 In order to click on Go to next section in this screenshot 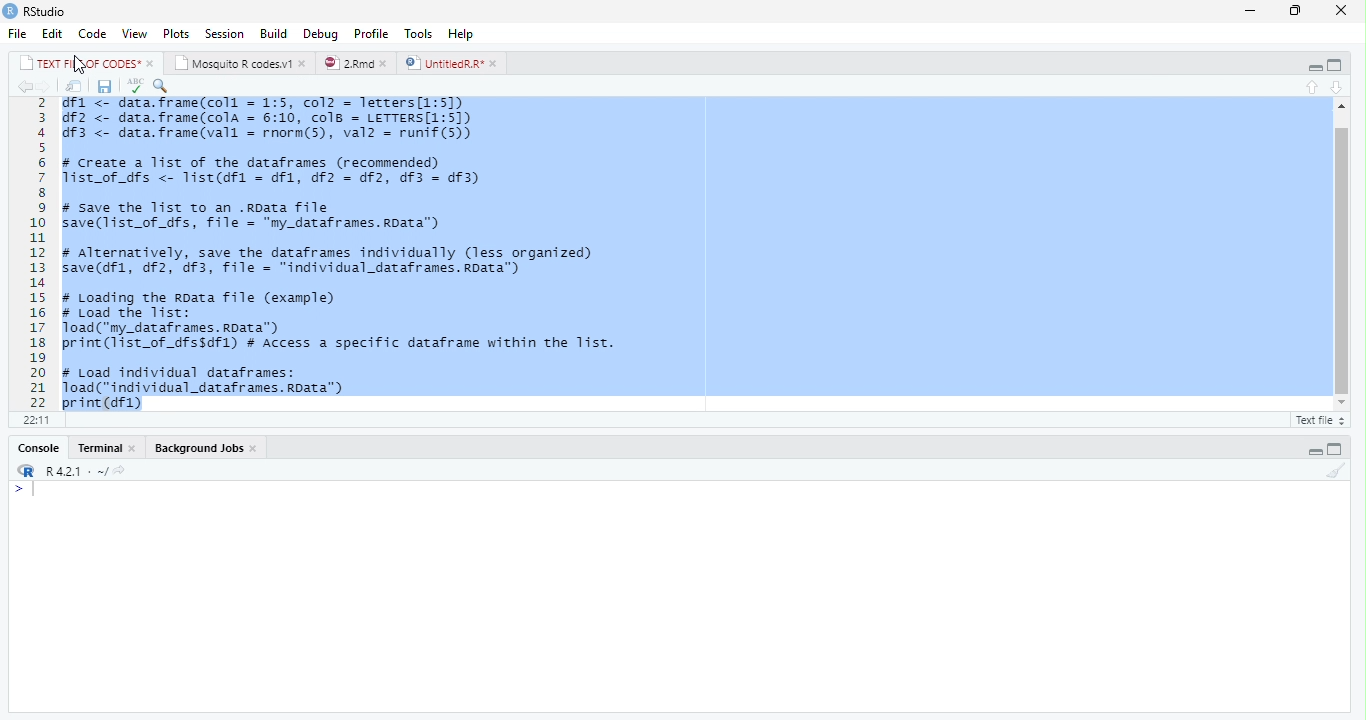, I will do `click(1336, 88)`.